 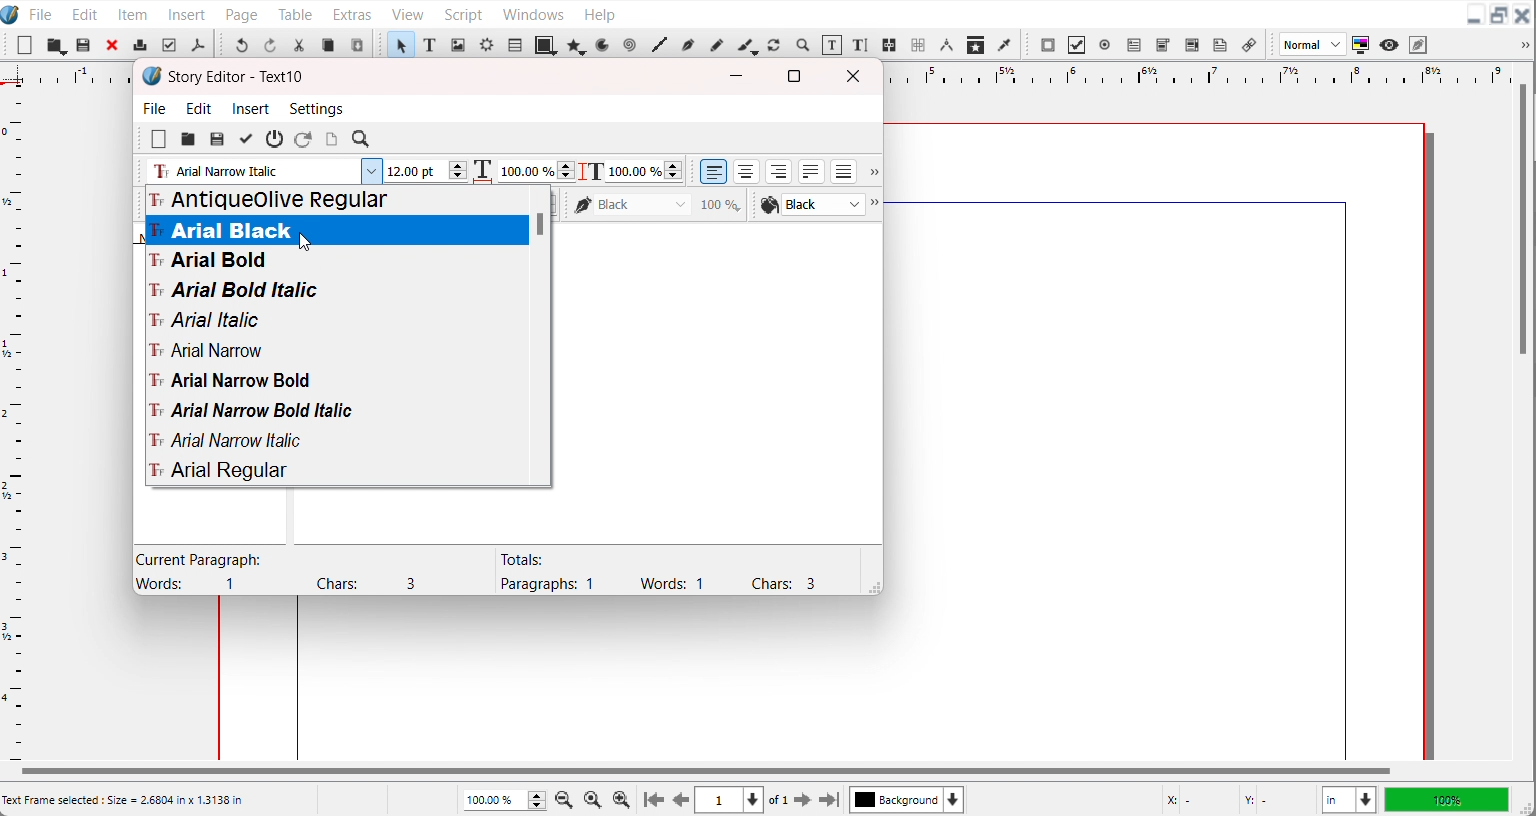 I want to click on Text Height Adjuster, so click(x=644, y=171).